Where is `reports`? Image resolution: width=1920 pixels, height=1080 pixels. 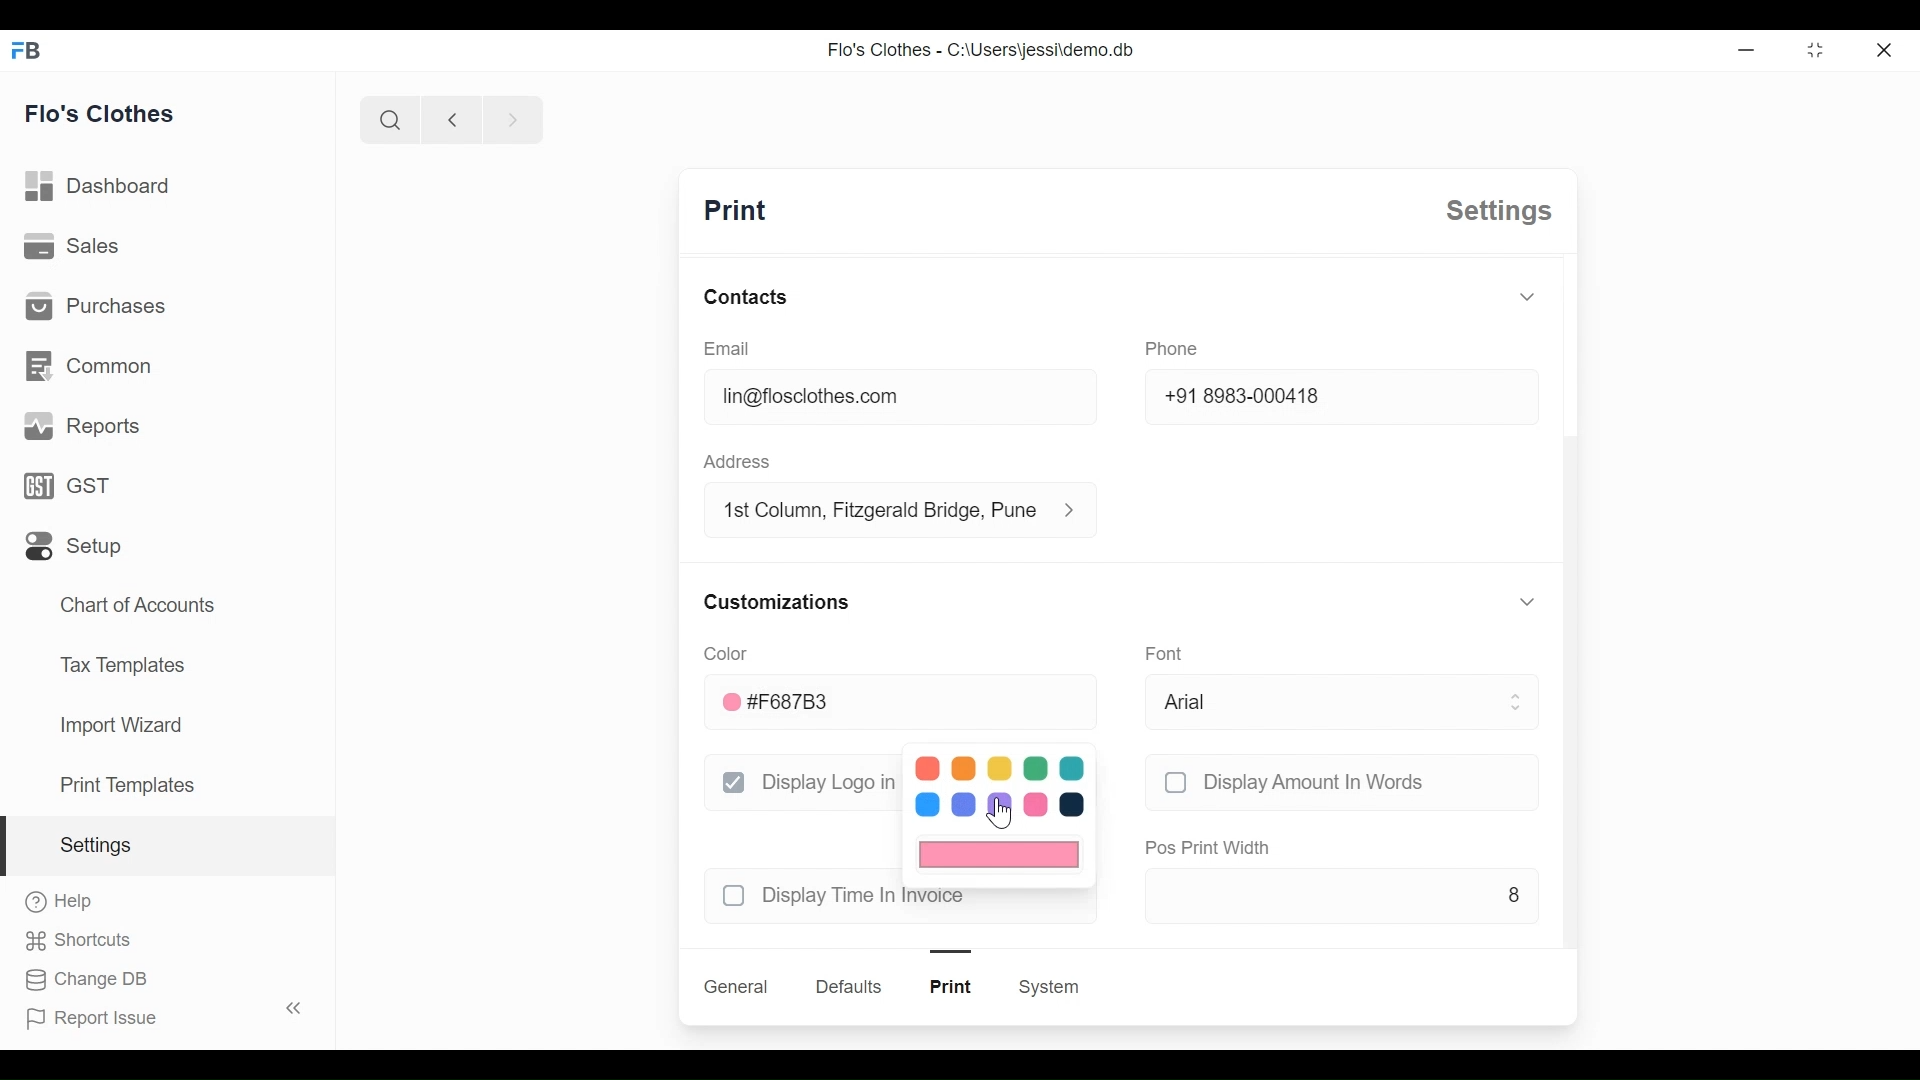
reports is located at coordinates (84, 426).